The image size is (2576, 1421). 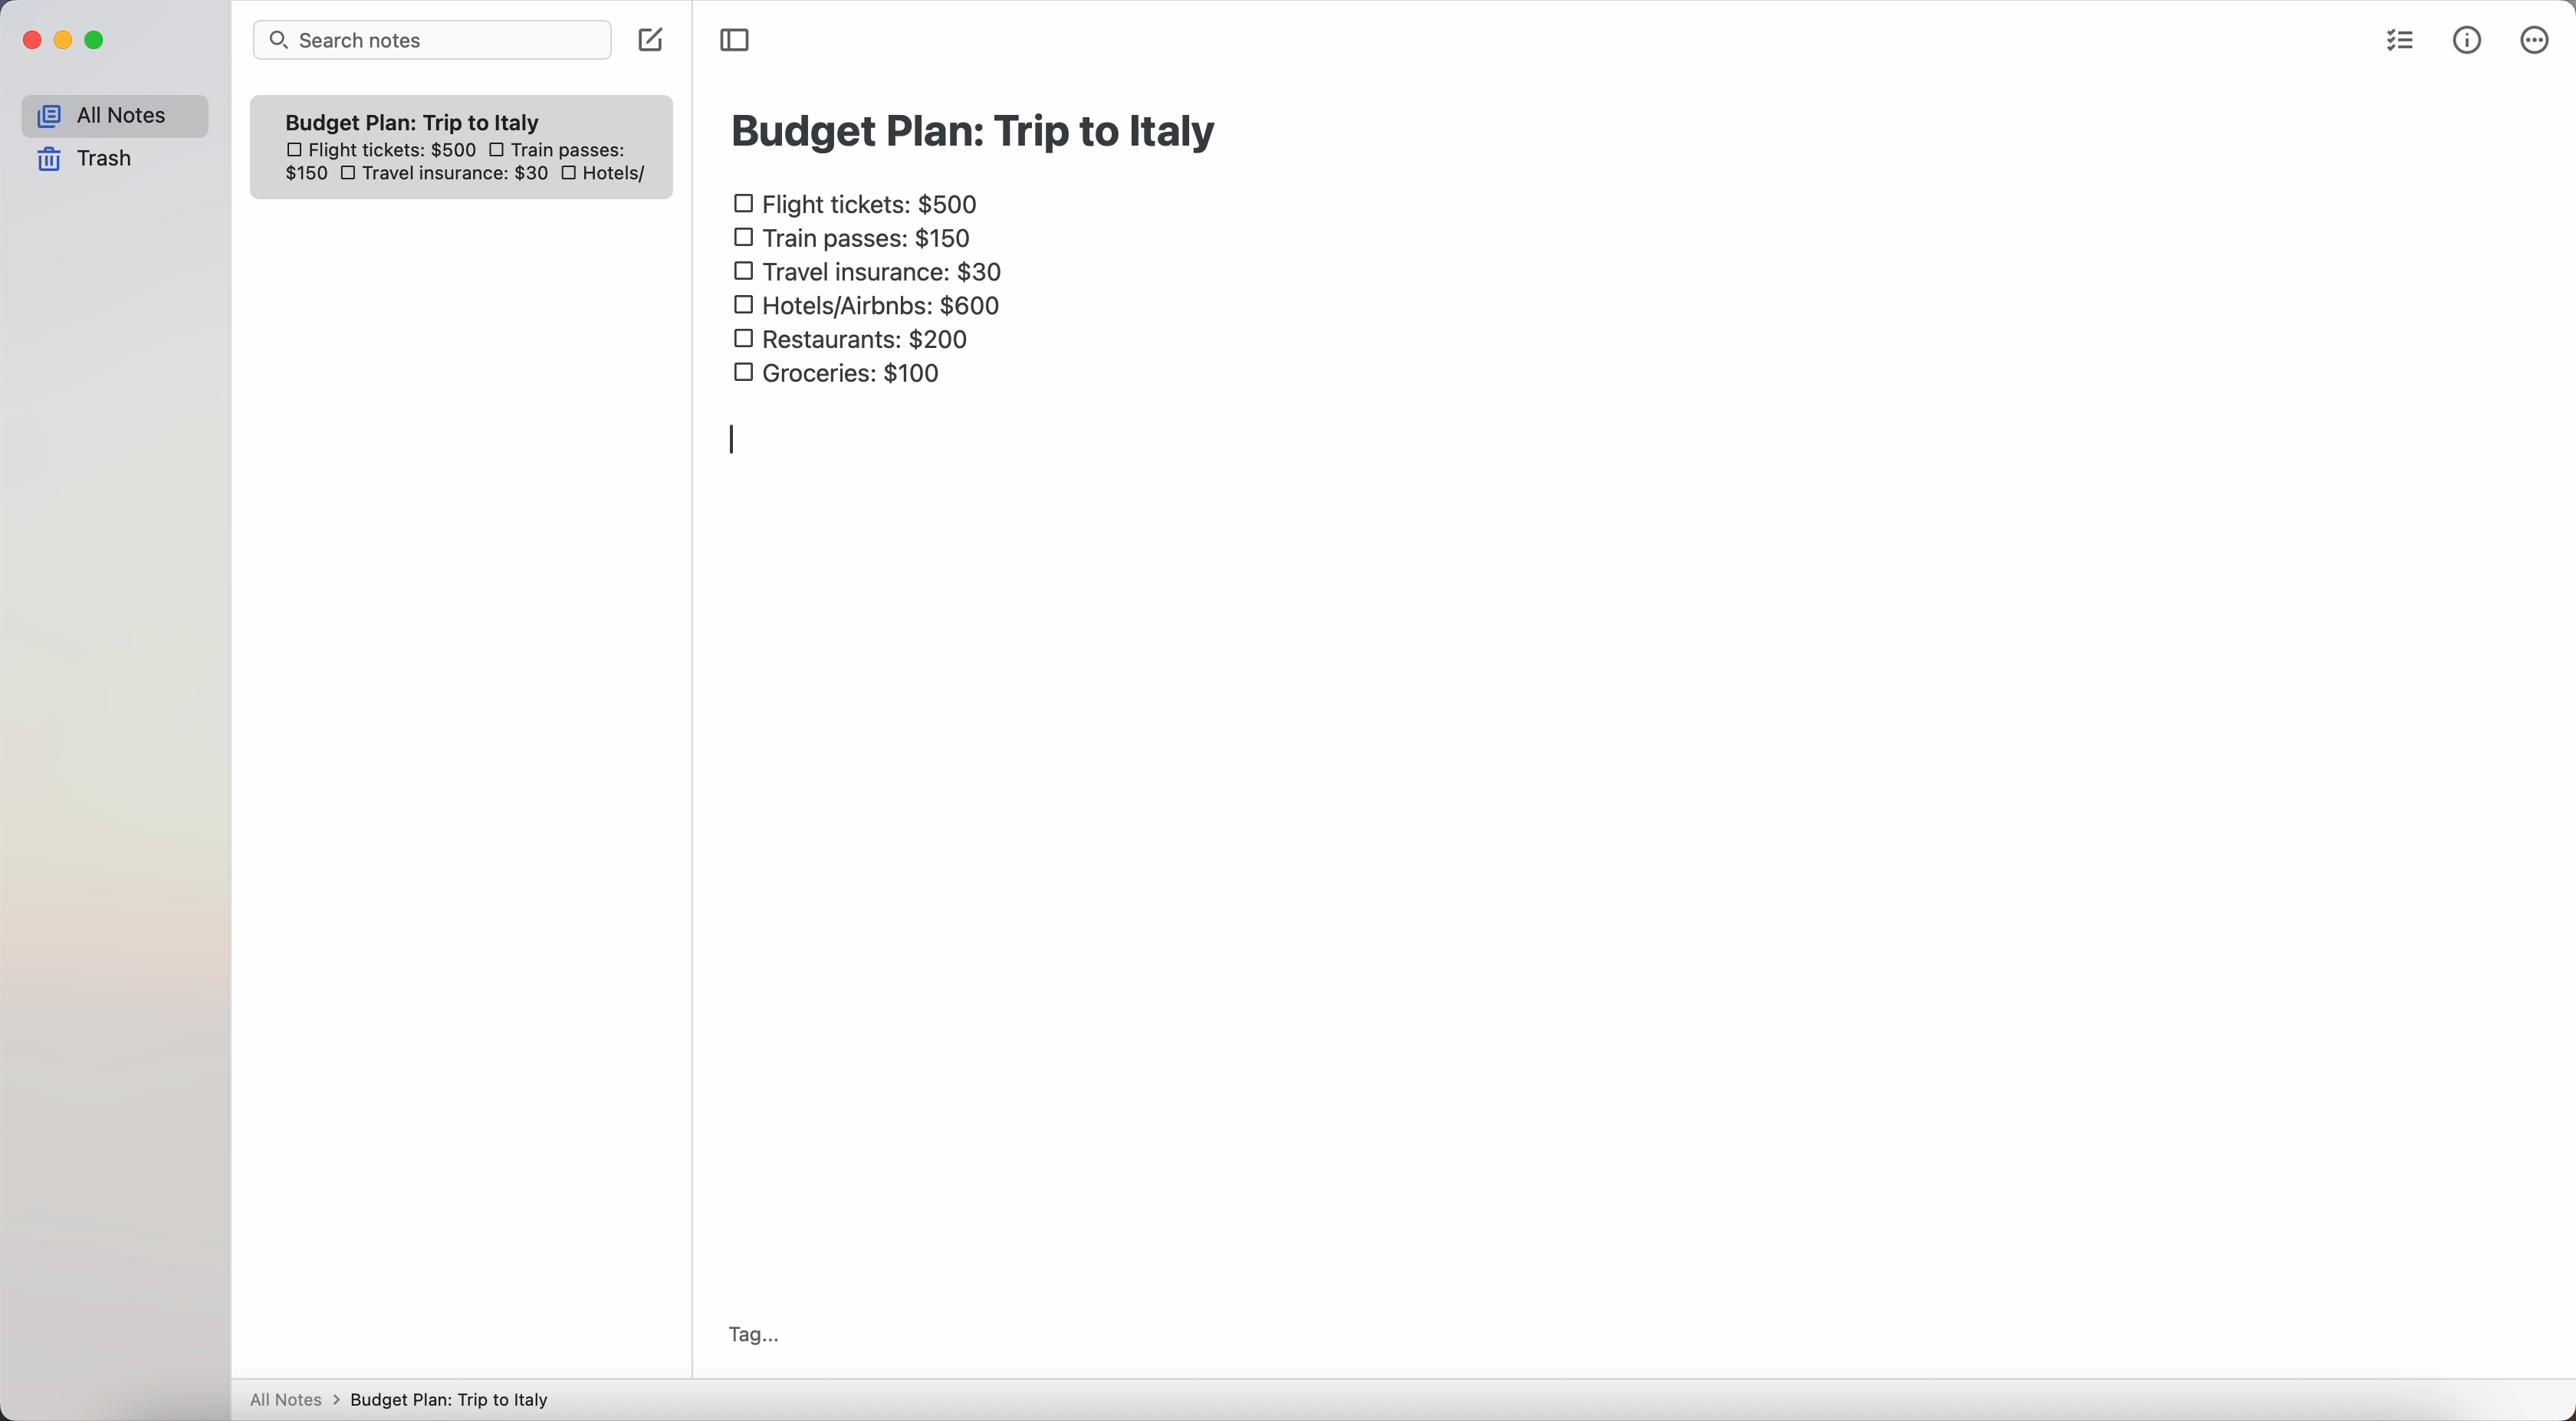 I want to click on enter, so click(x=736, y=442).